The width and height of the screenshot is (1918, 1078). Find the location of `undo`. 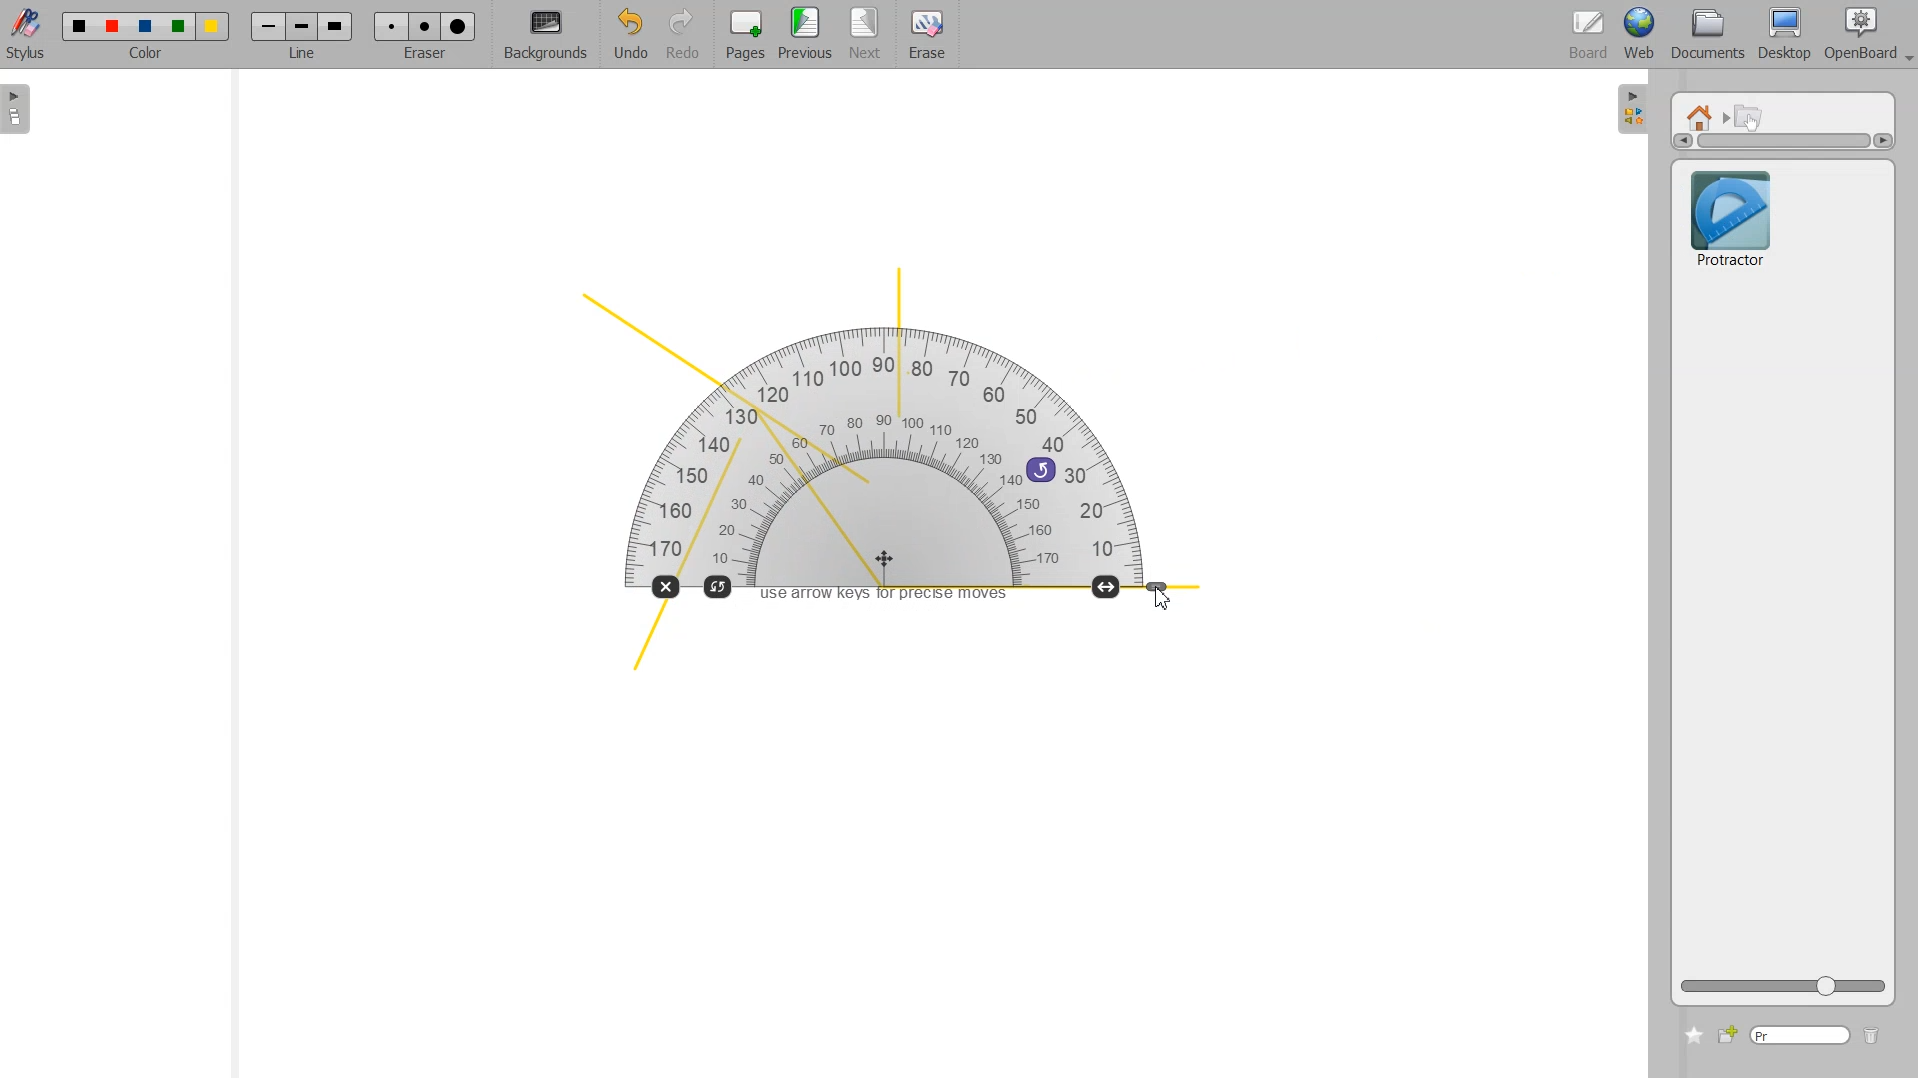

undo is located at coordinates (1041, 468).